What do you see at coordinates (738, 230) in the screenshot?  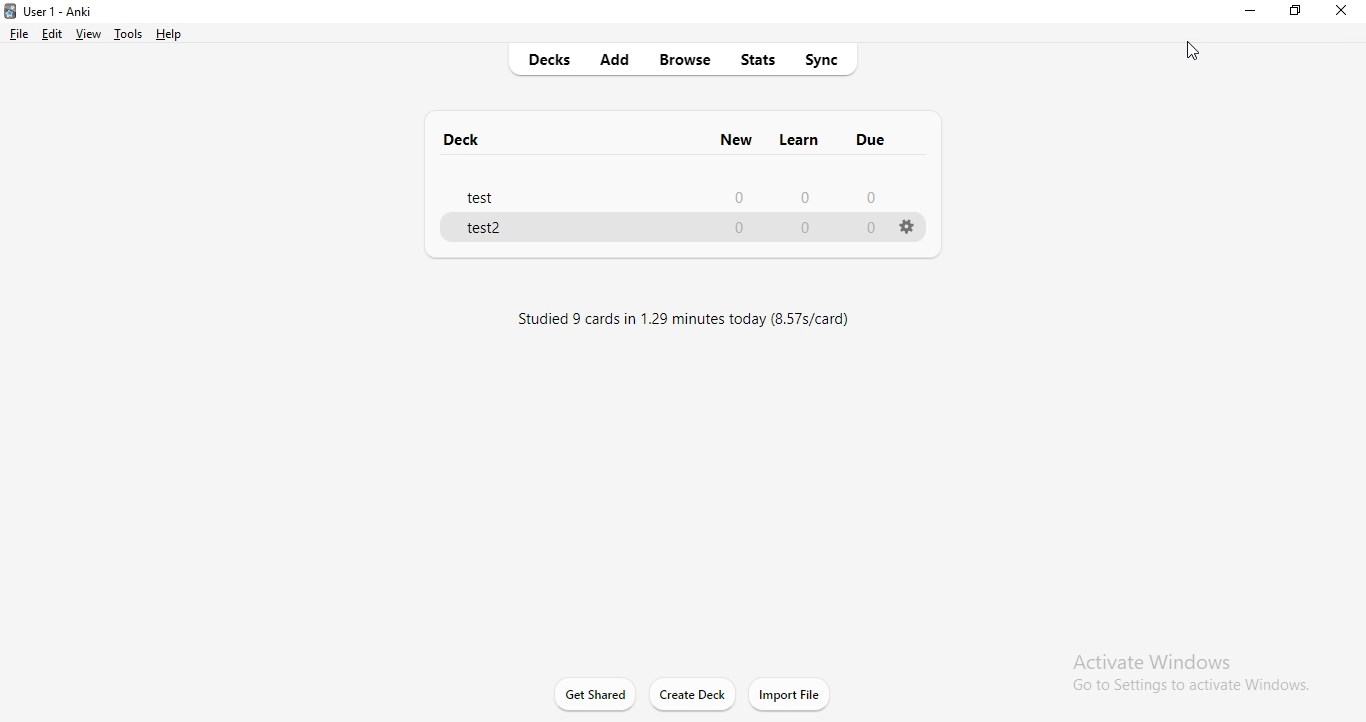 I see `0` at bounding box center [738, 230].